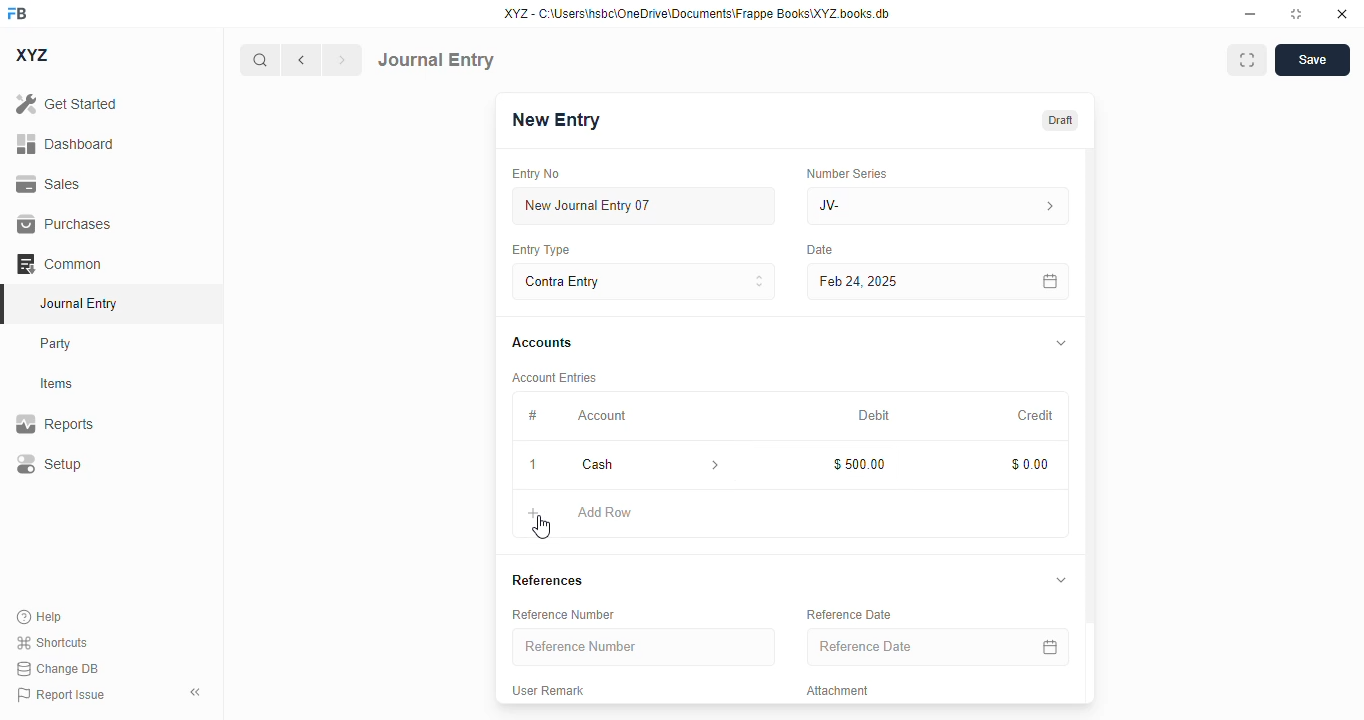  What do you see at coordinates (602, 416) in the screenshot?
I see `account` at bounding box center [602, 416].